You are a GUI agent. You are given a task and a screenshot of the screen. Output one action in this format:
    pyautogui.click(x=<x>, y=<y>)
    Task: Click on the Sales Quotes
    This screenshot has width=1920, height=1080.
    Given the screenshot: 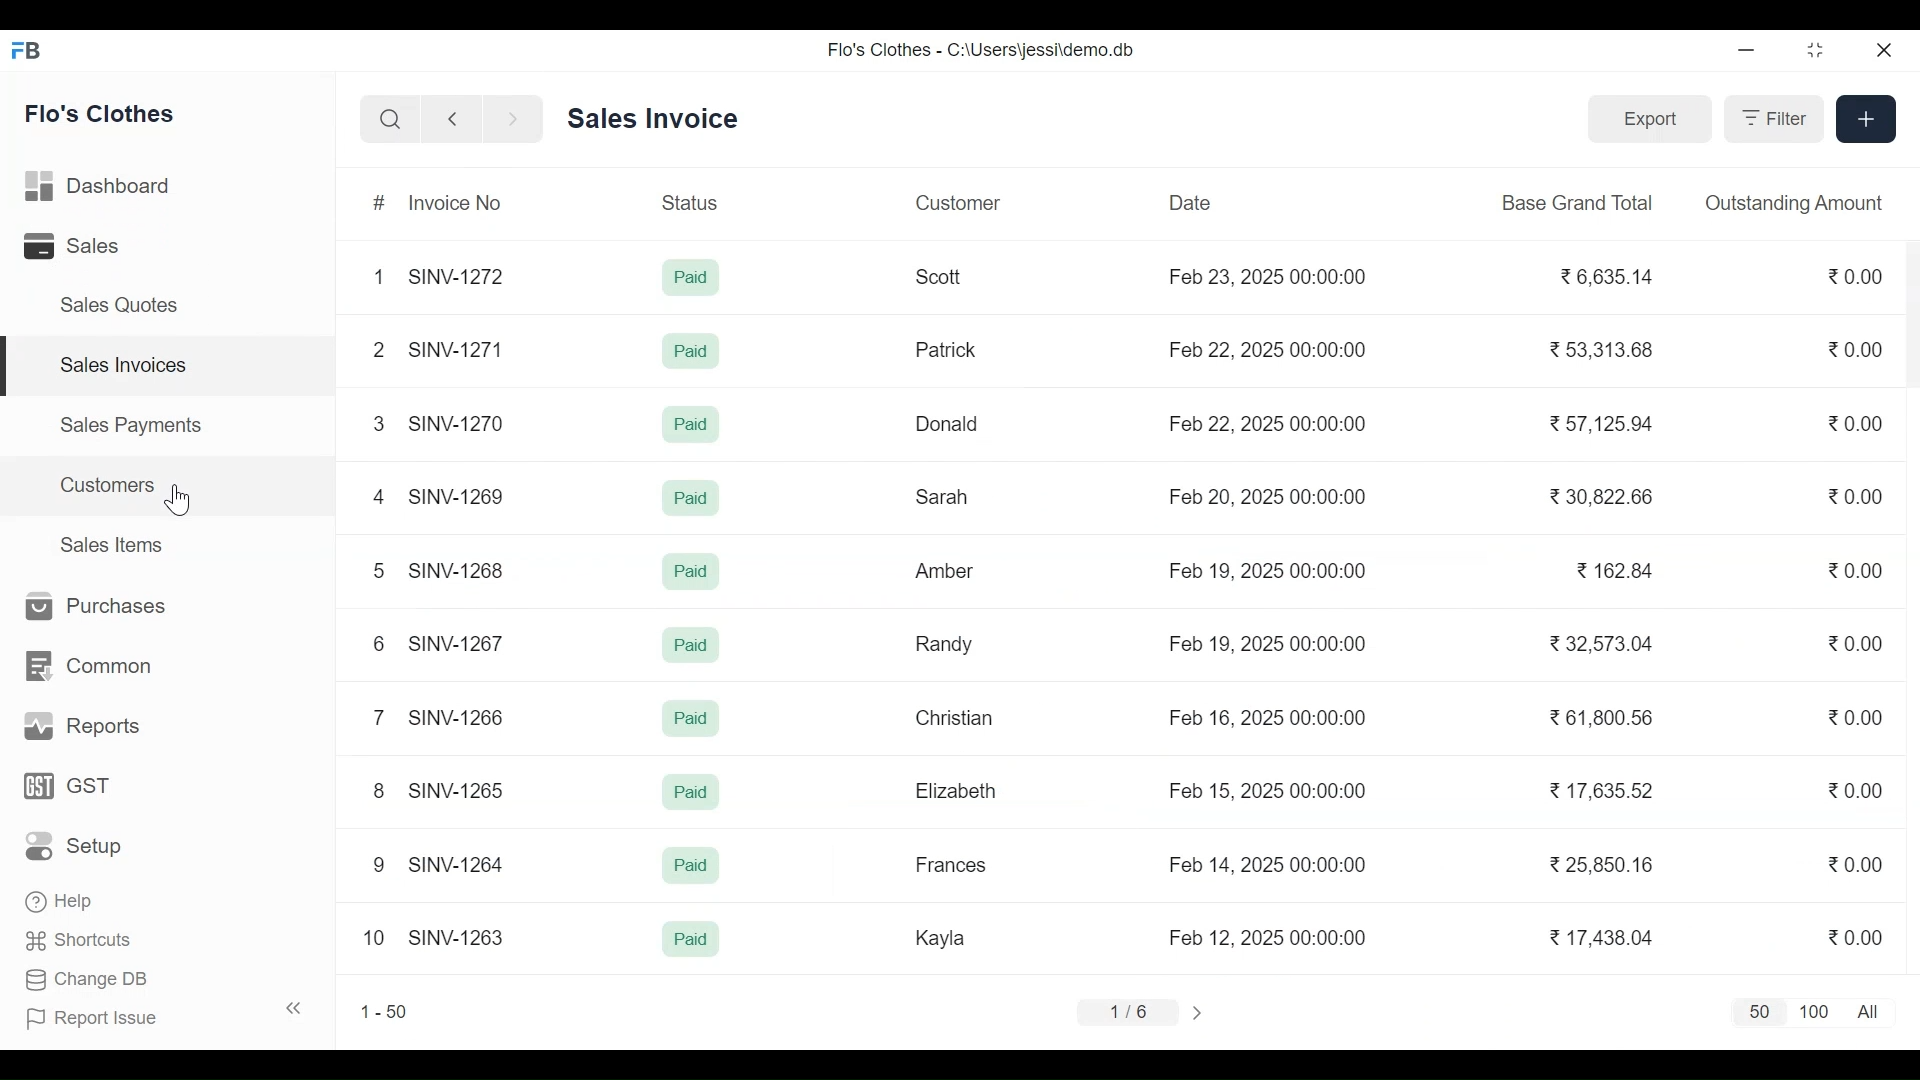 What is the action you would take?
    pyautogui.click(x=121, y=305)
    